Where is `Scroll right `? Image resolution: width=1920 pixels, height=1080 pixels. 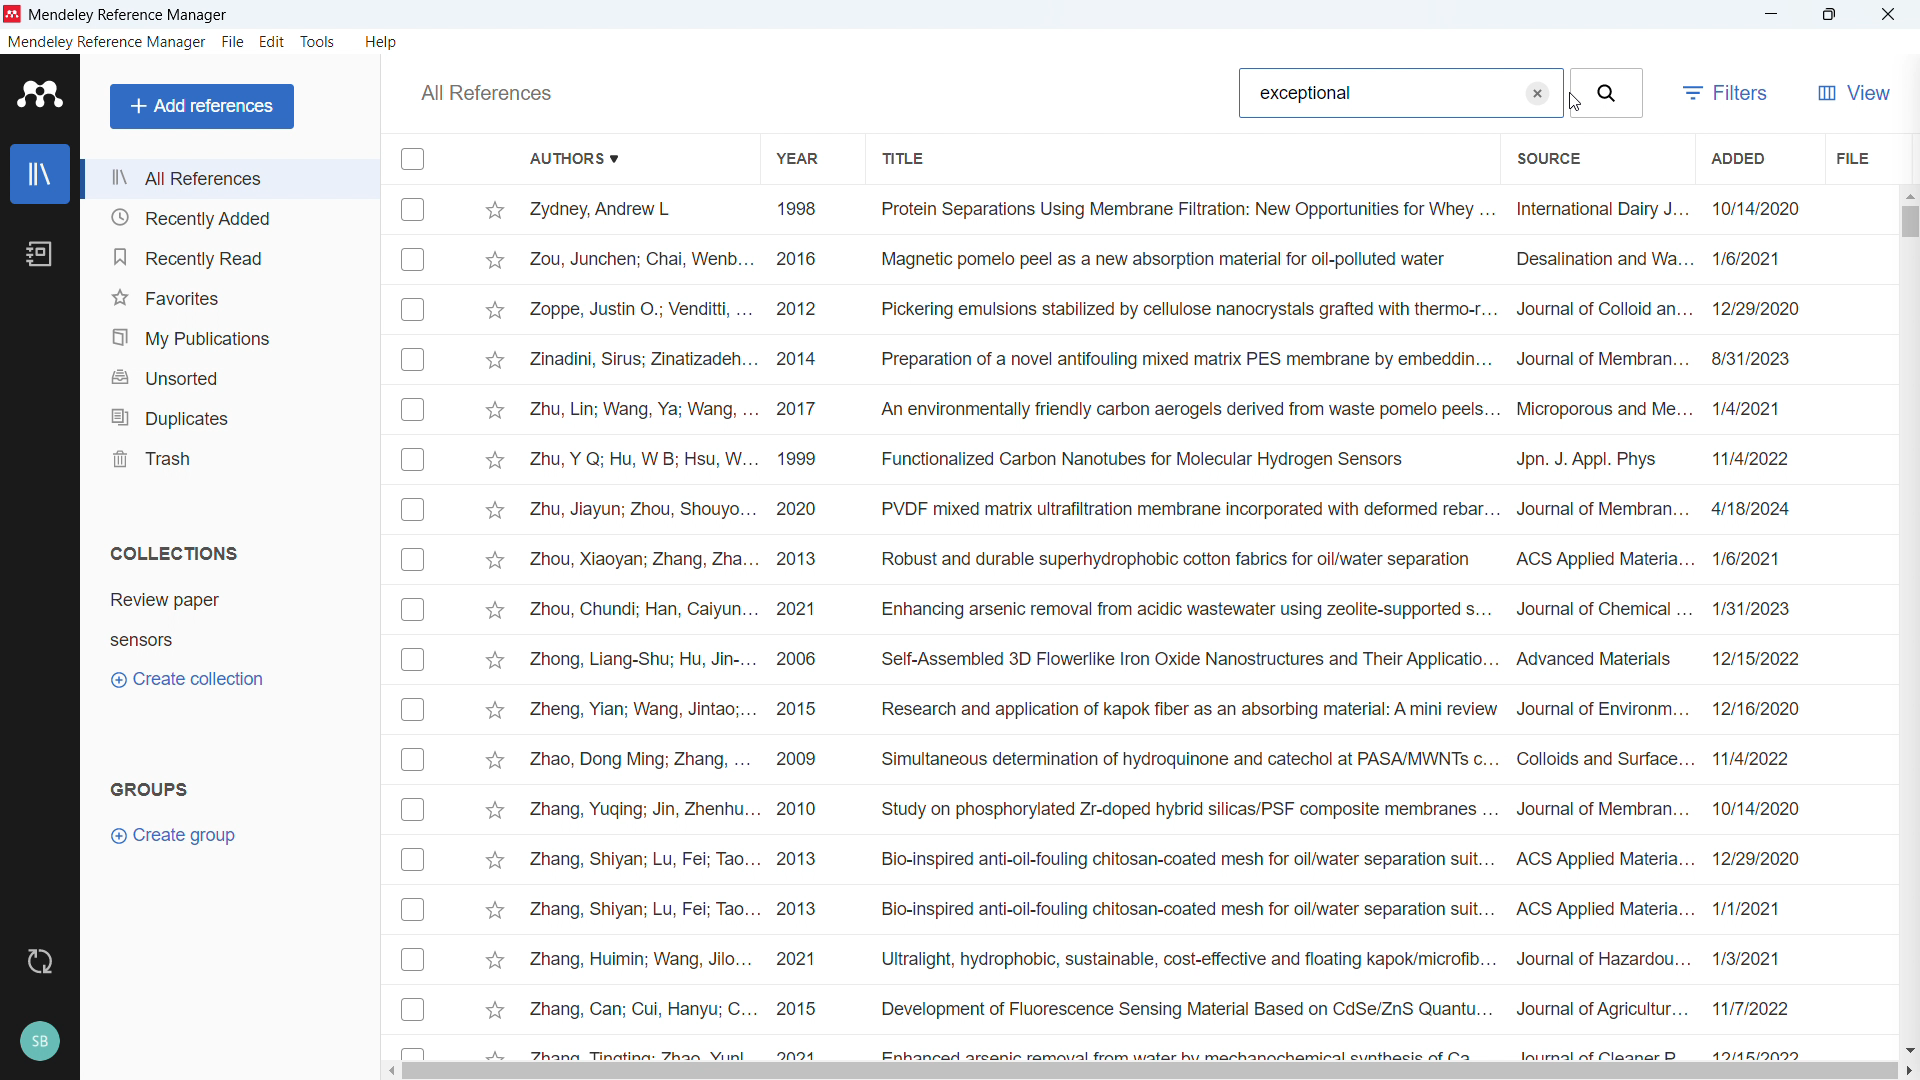 Scroll right  is located at coordinates (1908, 1072).